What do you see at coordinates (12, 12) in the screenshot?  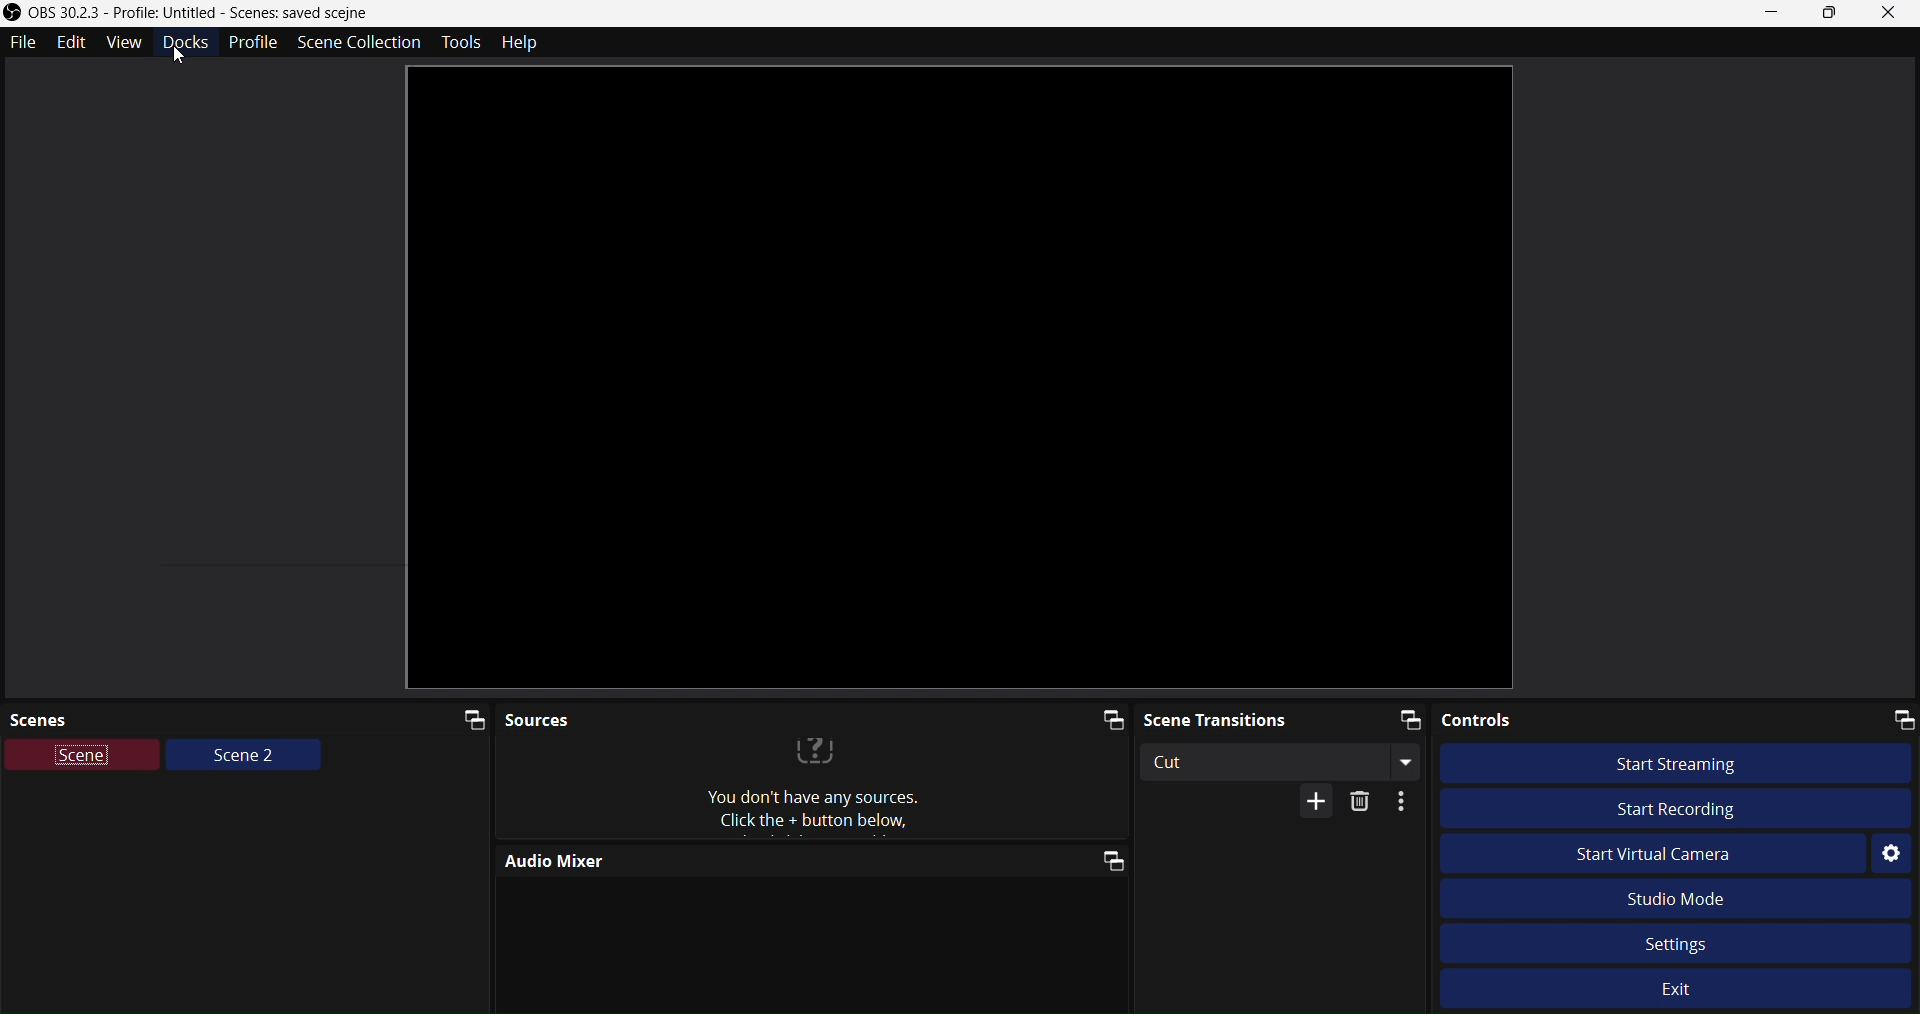 I see `OBS studio logo` at bounding box center [12, 12].